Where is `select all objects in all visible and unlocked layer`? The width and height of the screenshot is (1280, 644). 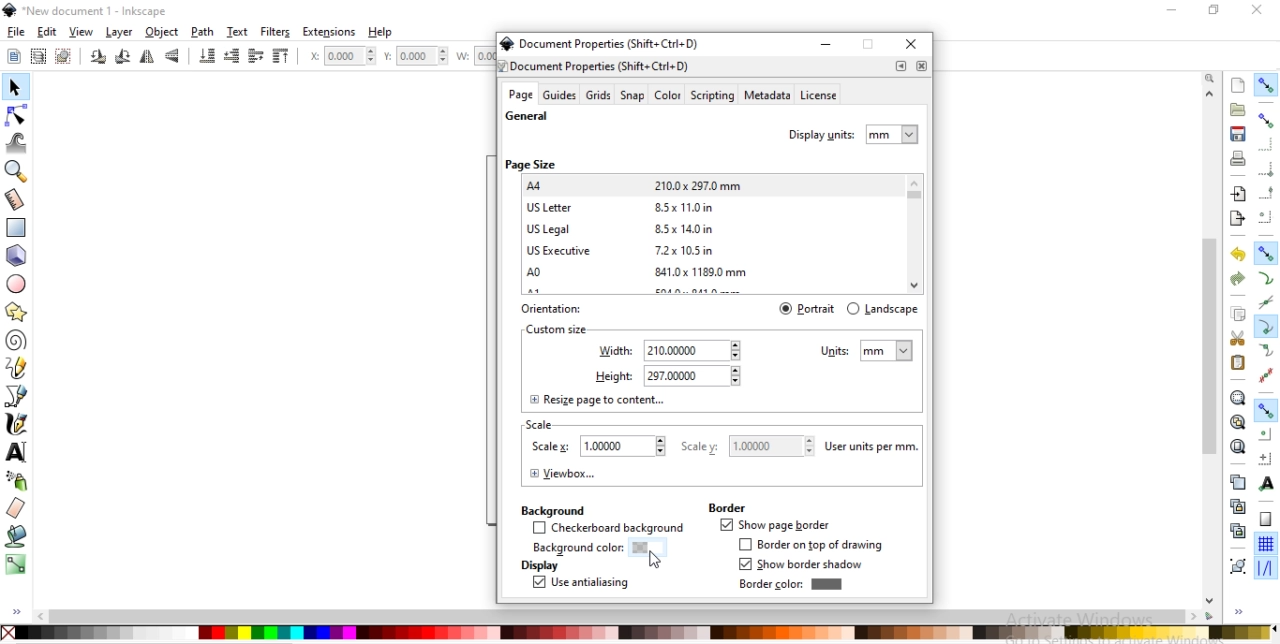 select all objects in all visible and unlocked layer is located at coordinates (34, 55).